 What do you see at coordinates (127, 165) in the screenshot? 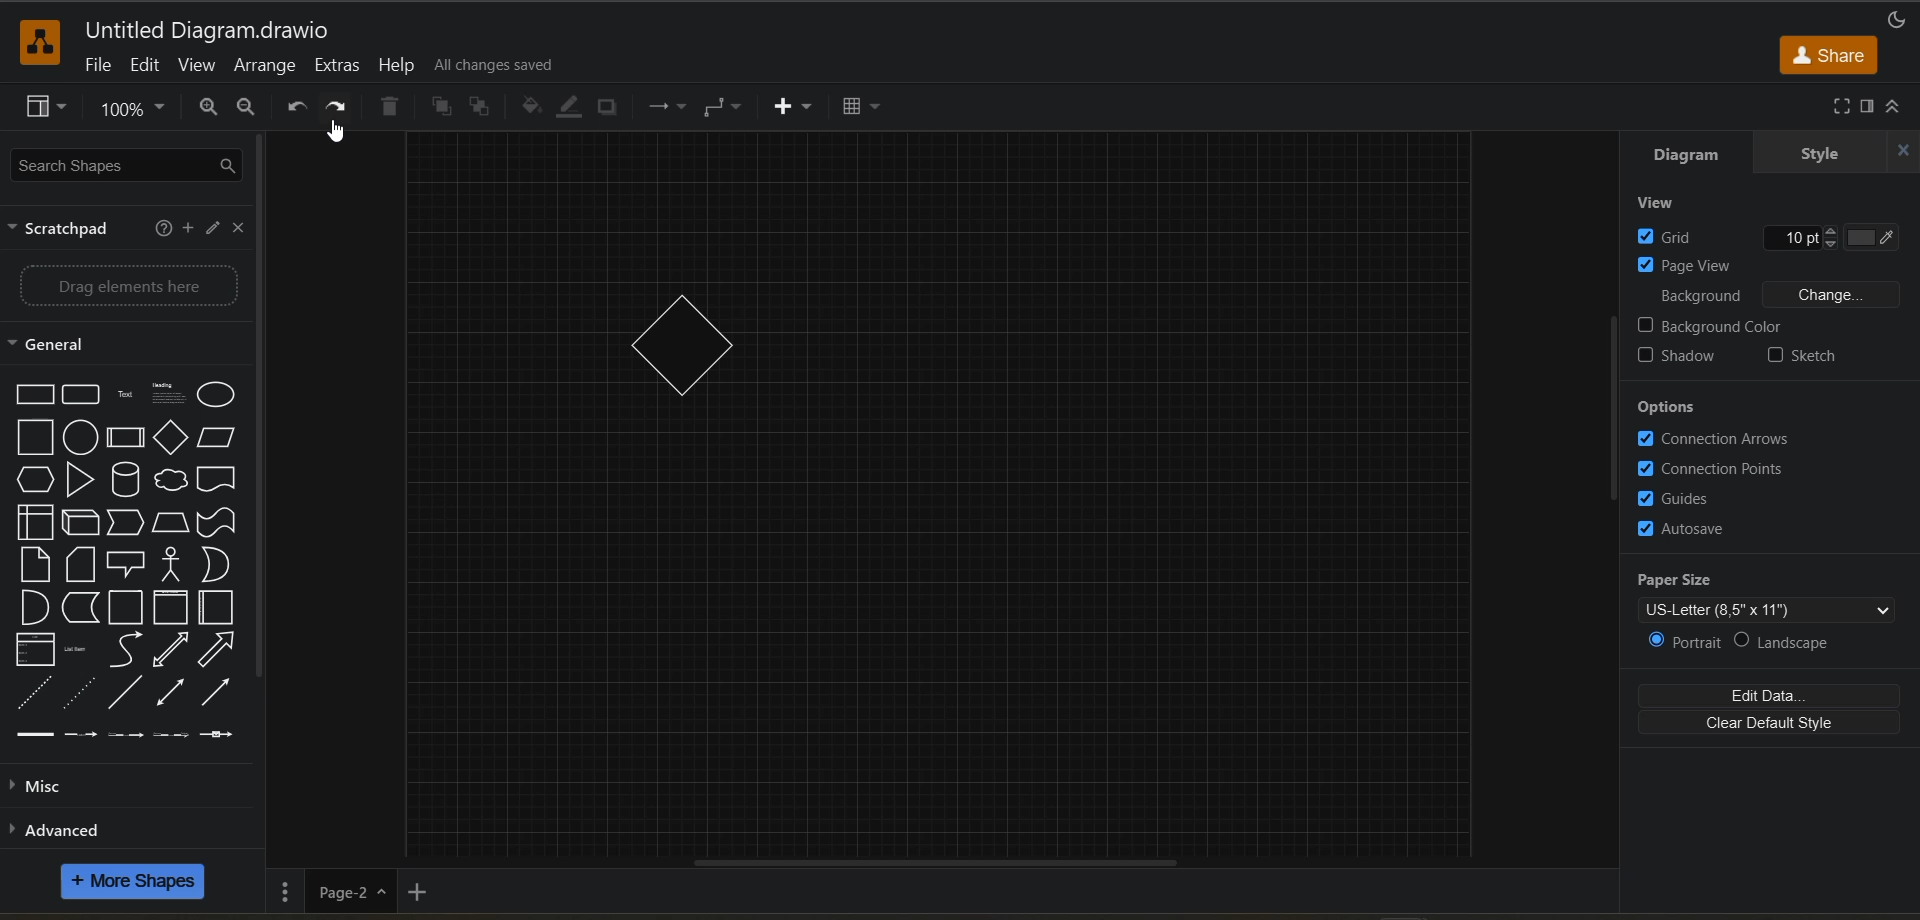
I see `search shapes` at bounding box center [127, 165].